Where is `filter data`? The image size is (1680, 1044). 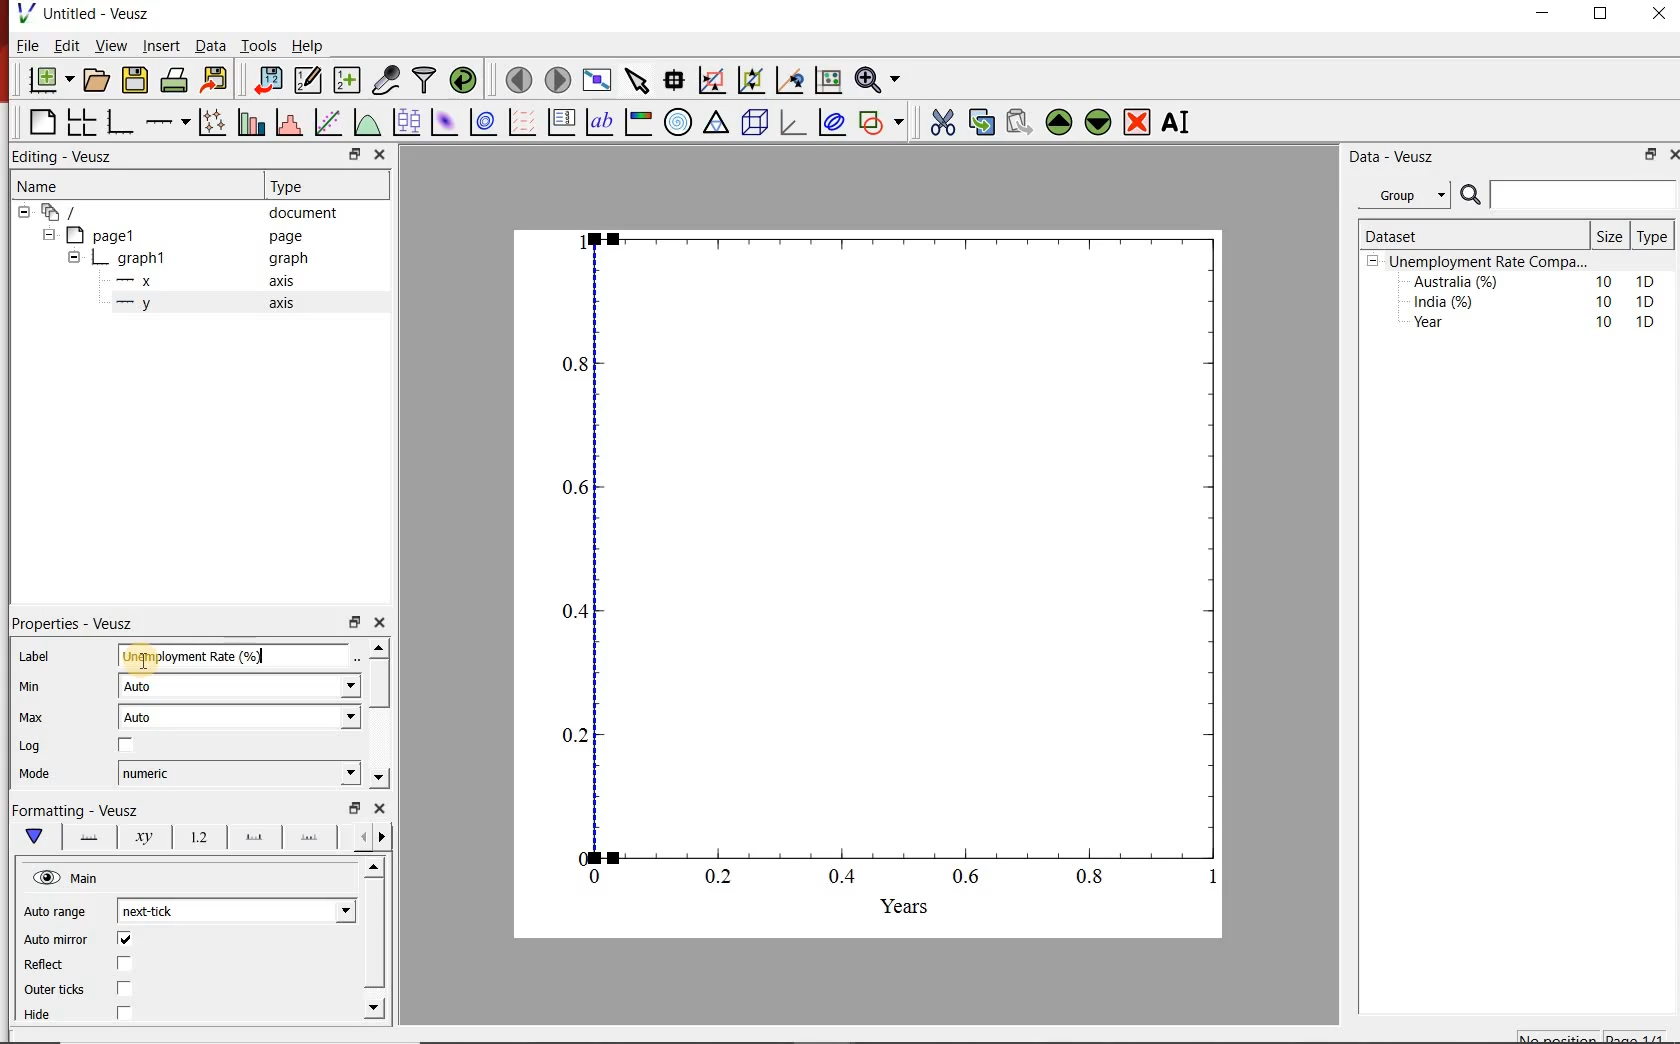 filter data is located at coordinates (423, 80).